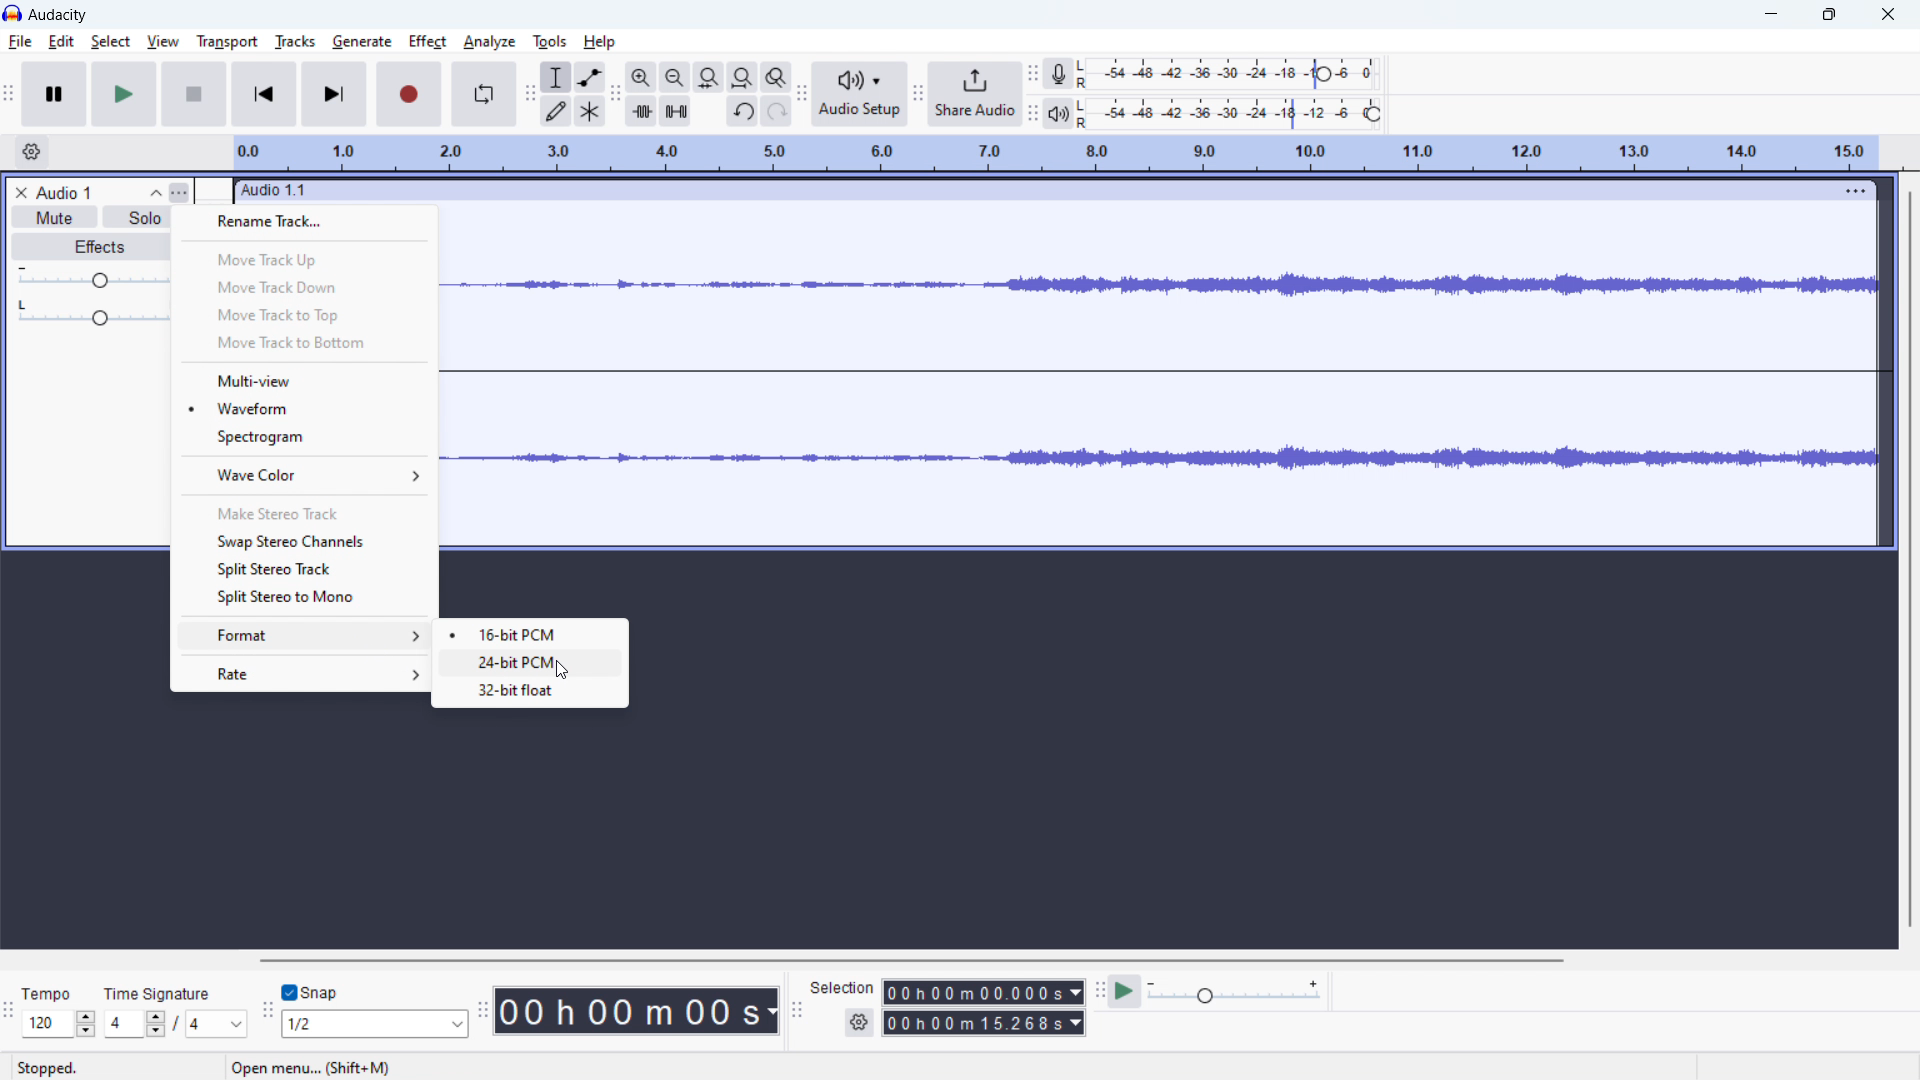  What do you see at coordinates (60, 15) in the screenshot?
I see `title` at bounding box center [60, 15].